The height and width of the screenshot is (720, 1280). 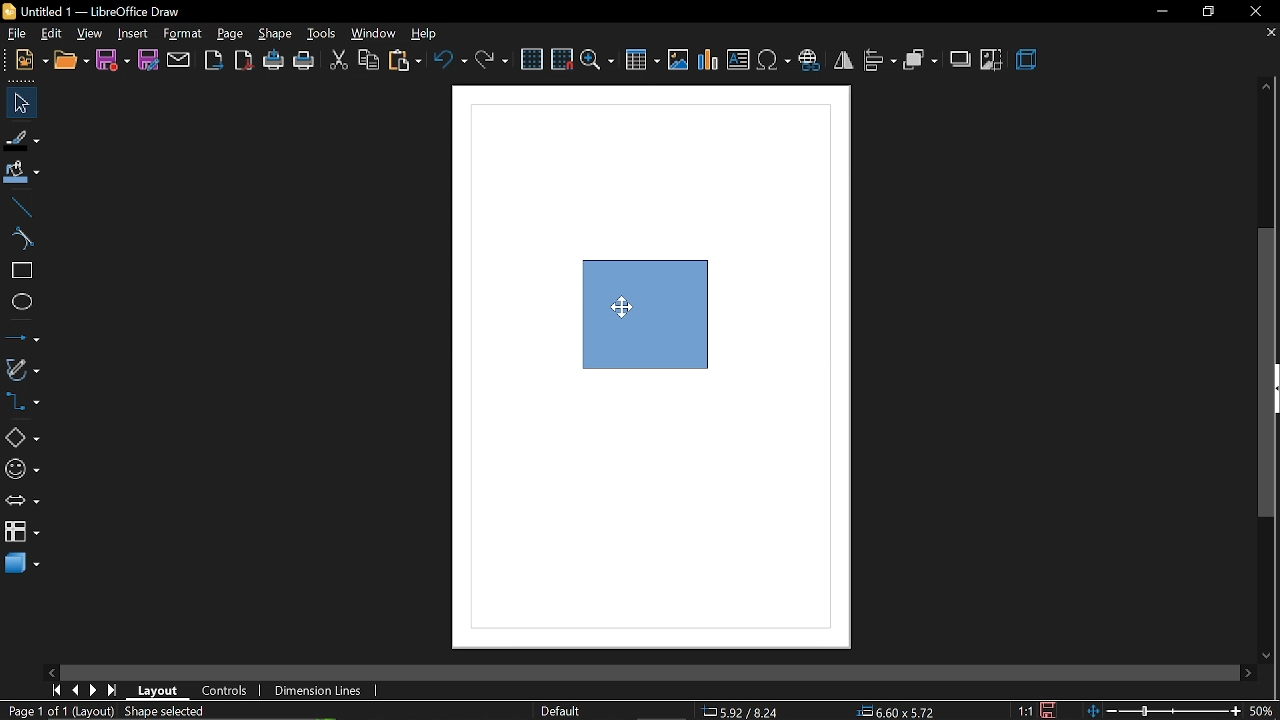 I want to click on cut , so click(x=336, y=61).